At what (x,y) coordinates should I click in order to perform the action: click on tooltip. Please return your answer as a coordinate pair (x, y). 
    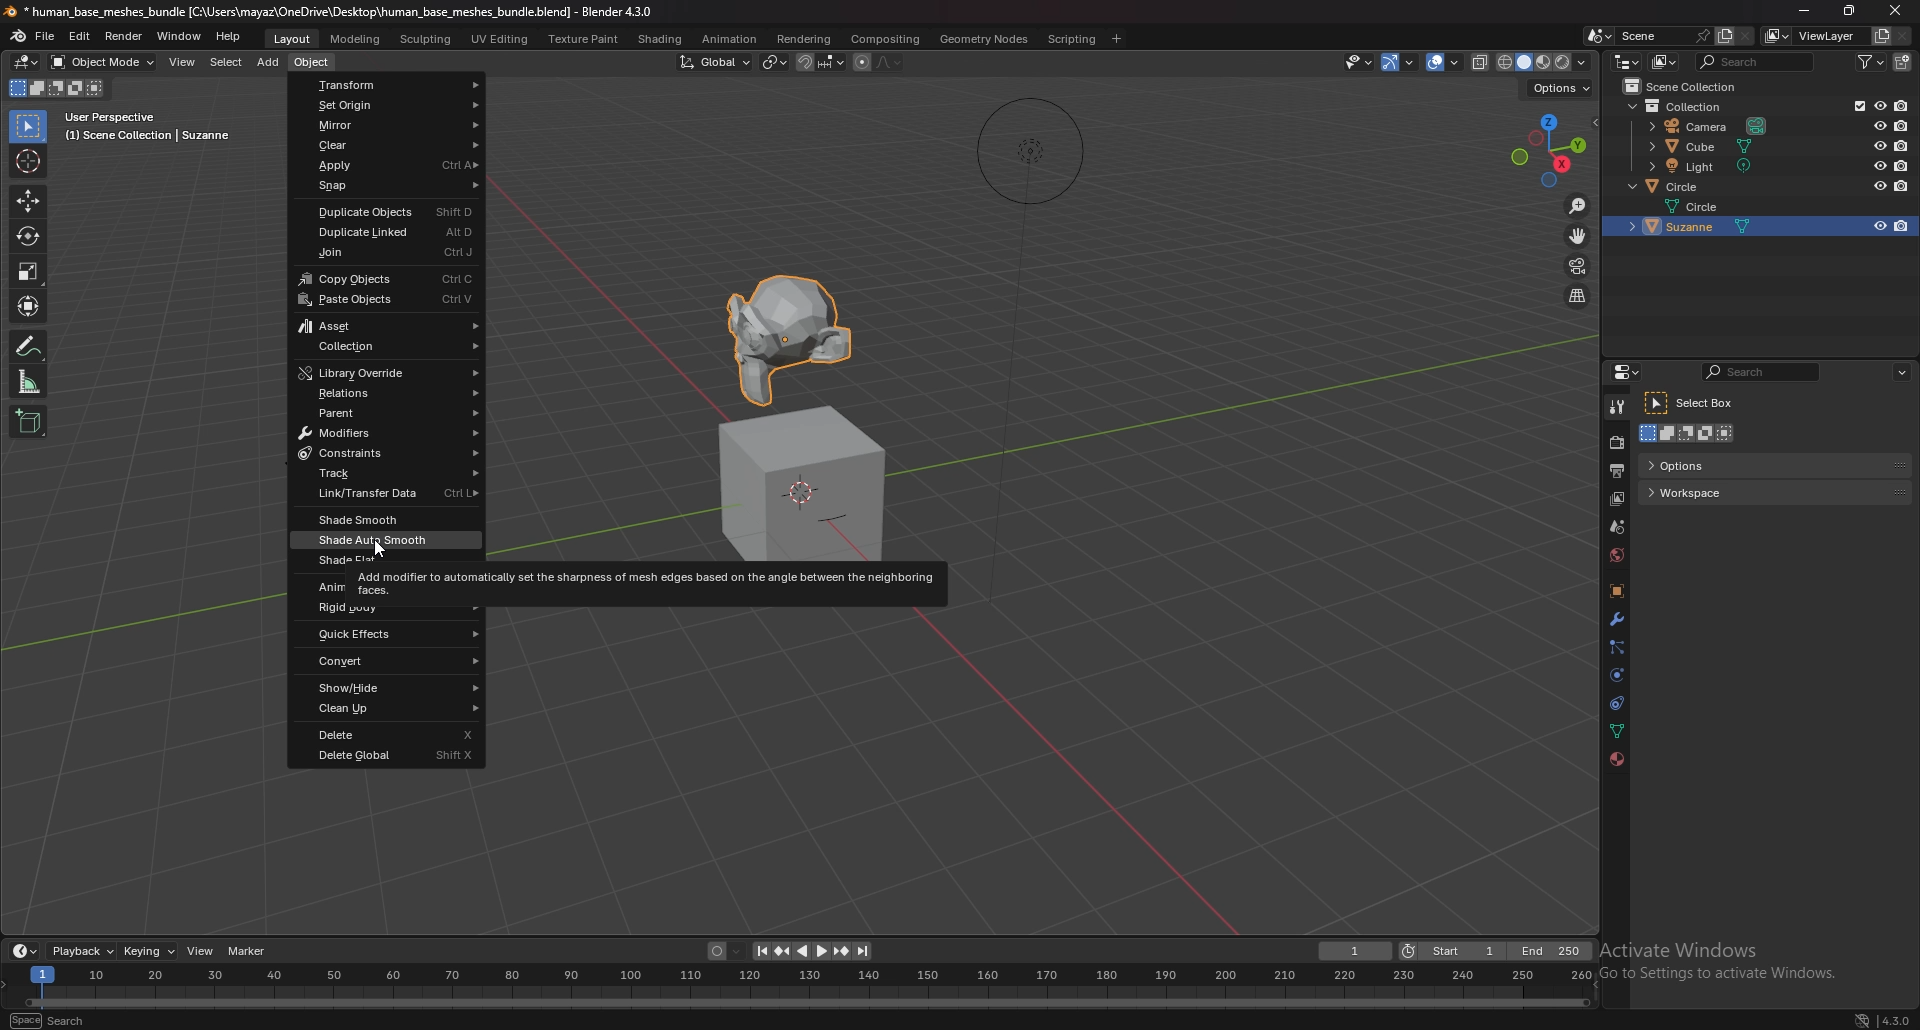
    Looking at the image, I should click on (649, 582).